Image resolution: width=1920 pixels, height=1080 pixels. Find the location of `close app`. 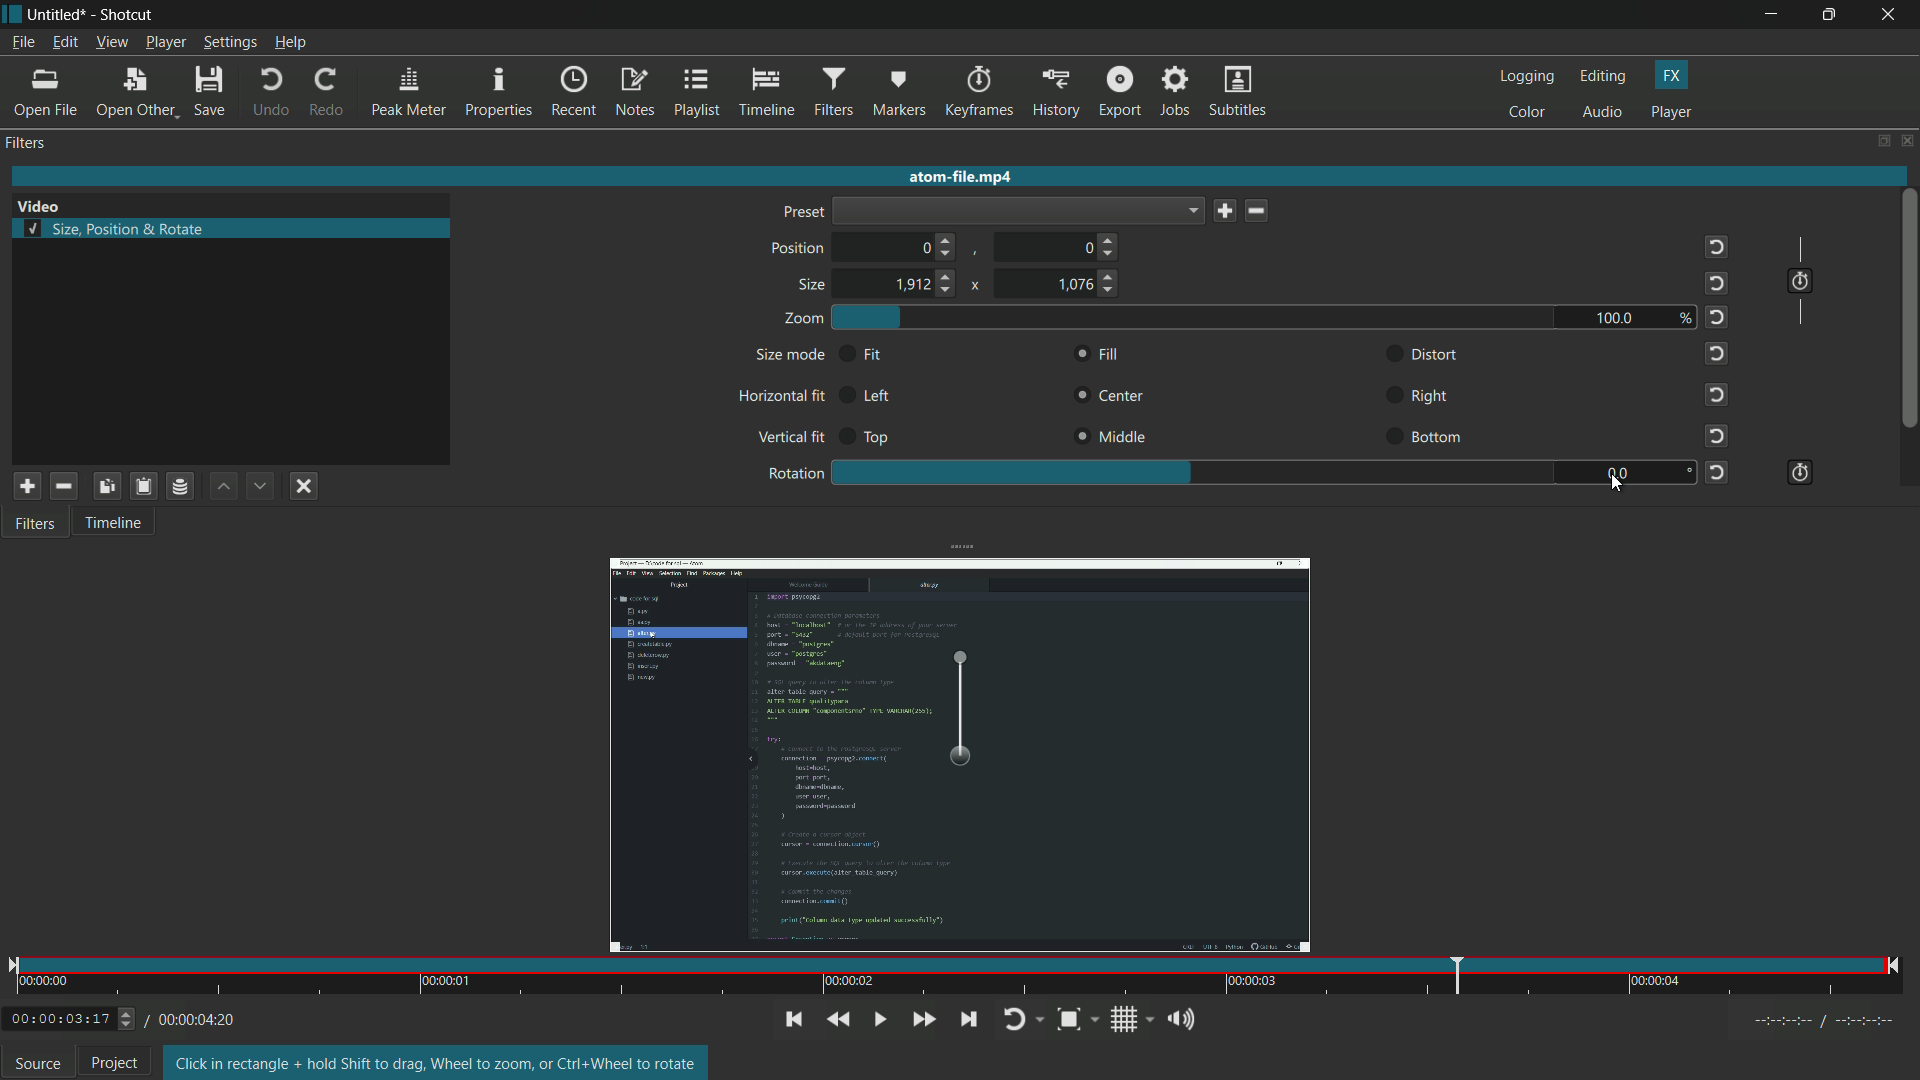

close app is located at coordinates (1894, 15).